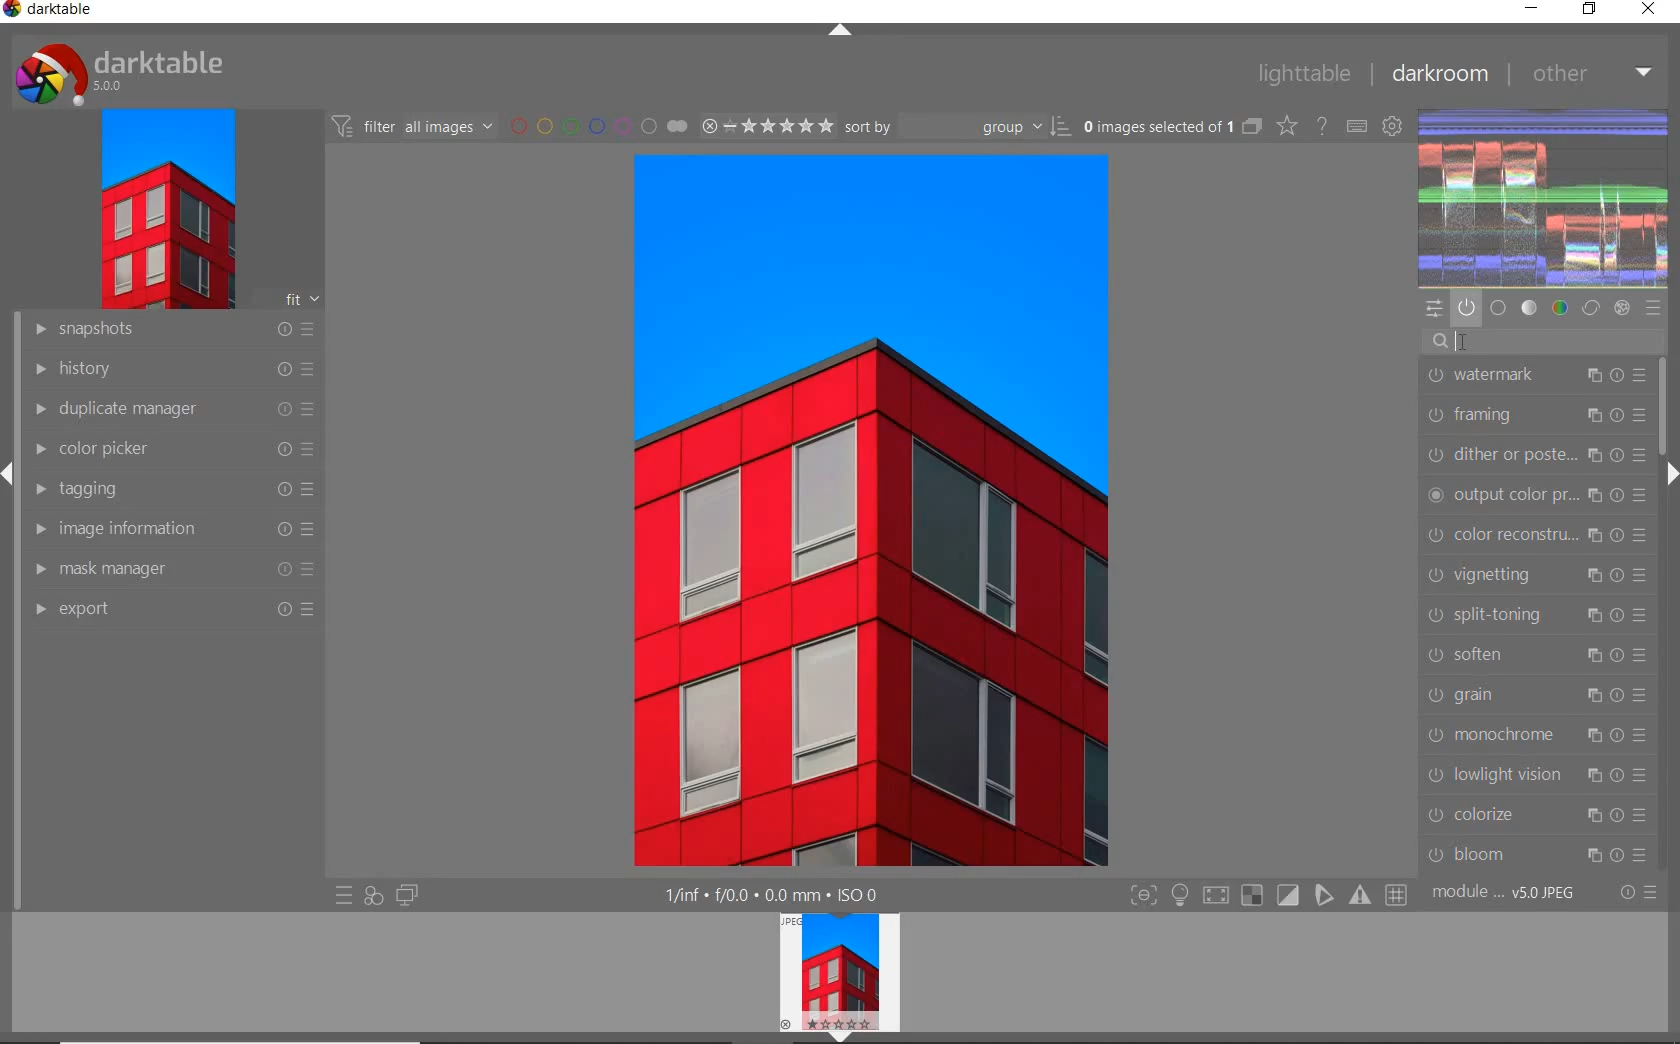  I want to click on focus mask, so click(1357, 896).